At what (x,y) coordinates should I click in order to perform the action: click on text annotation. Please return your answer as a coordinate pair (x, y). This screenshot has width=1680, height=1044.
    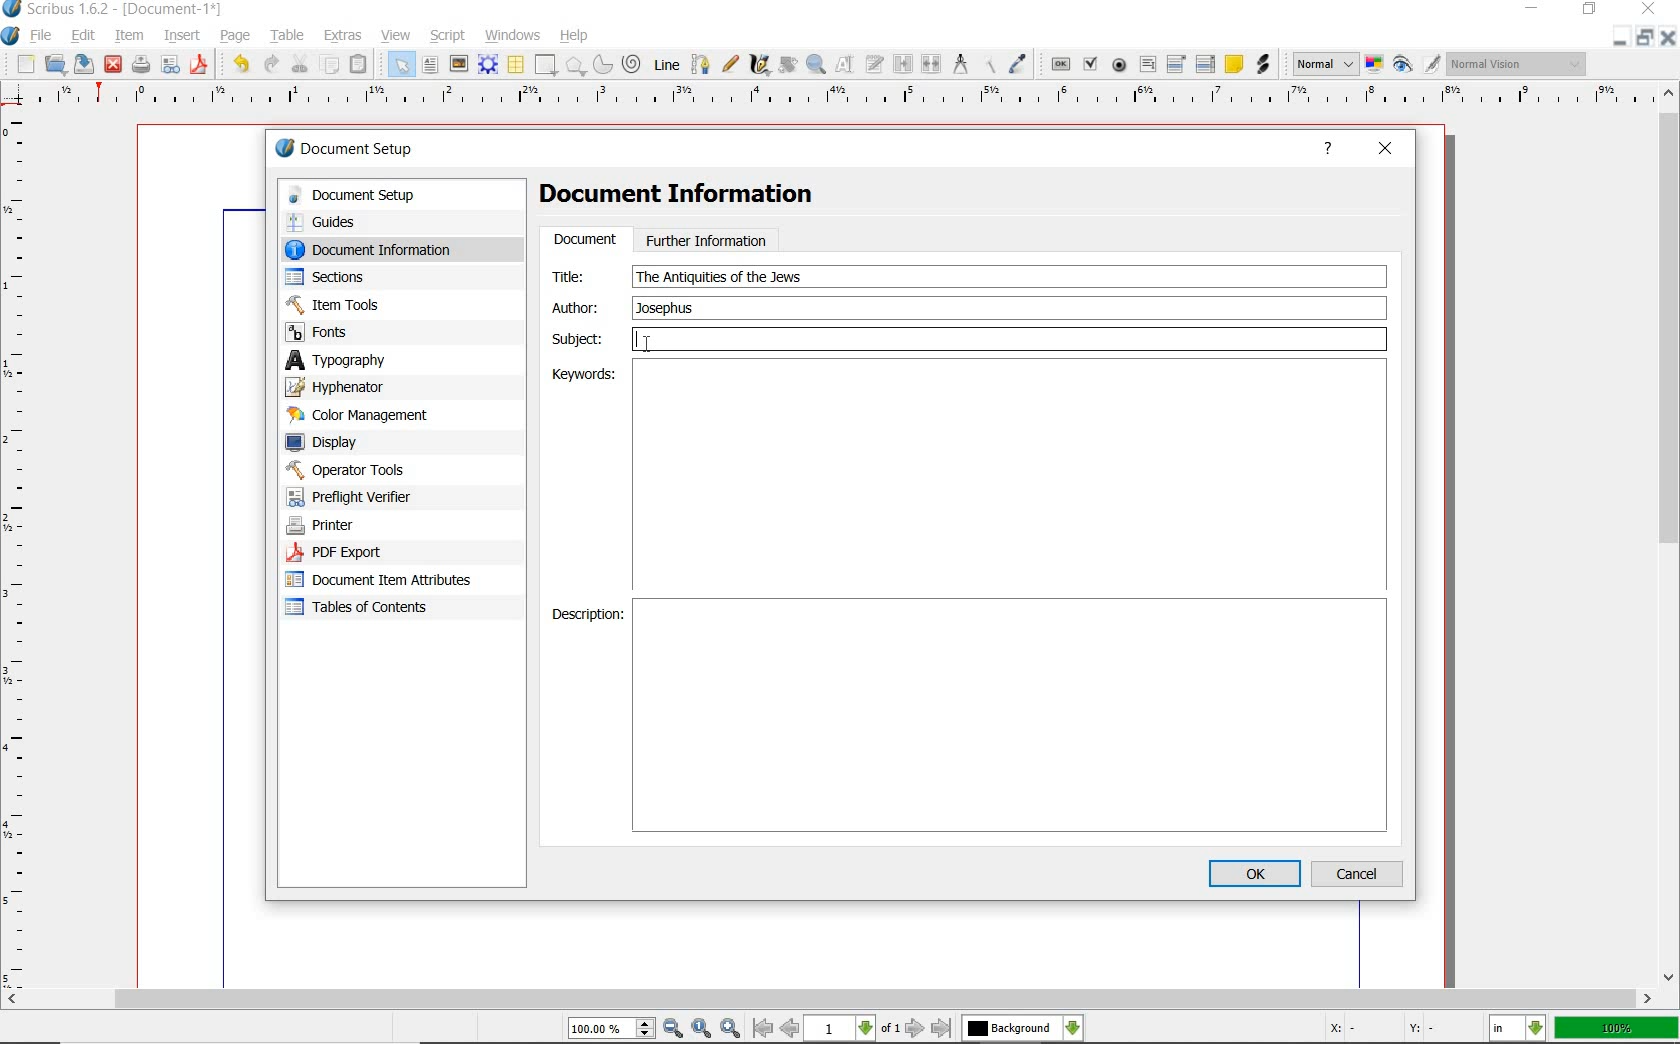
    Looking at the image, I should click on (1233, 66).